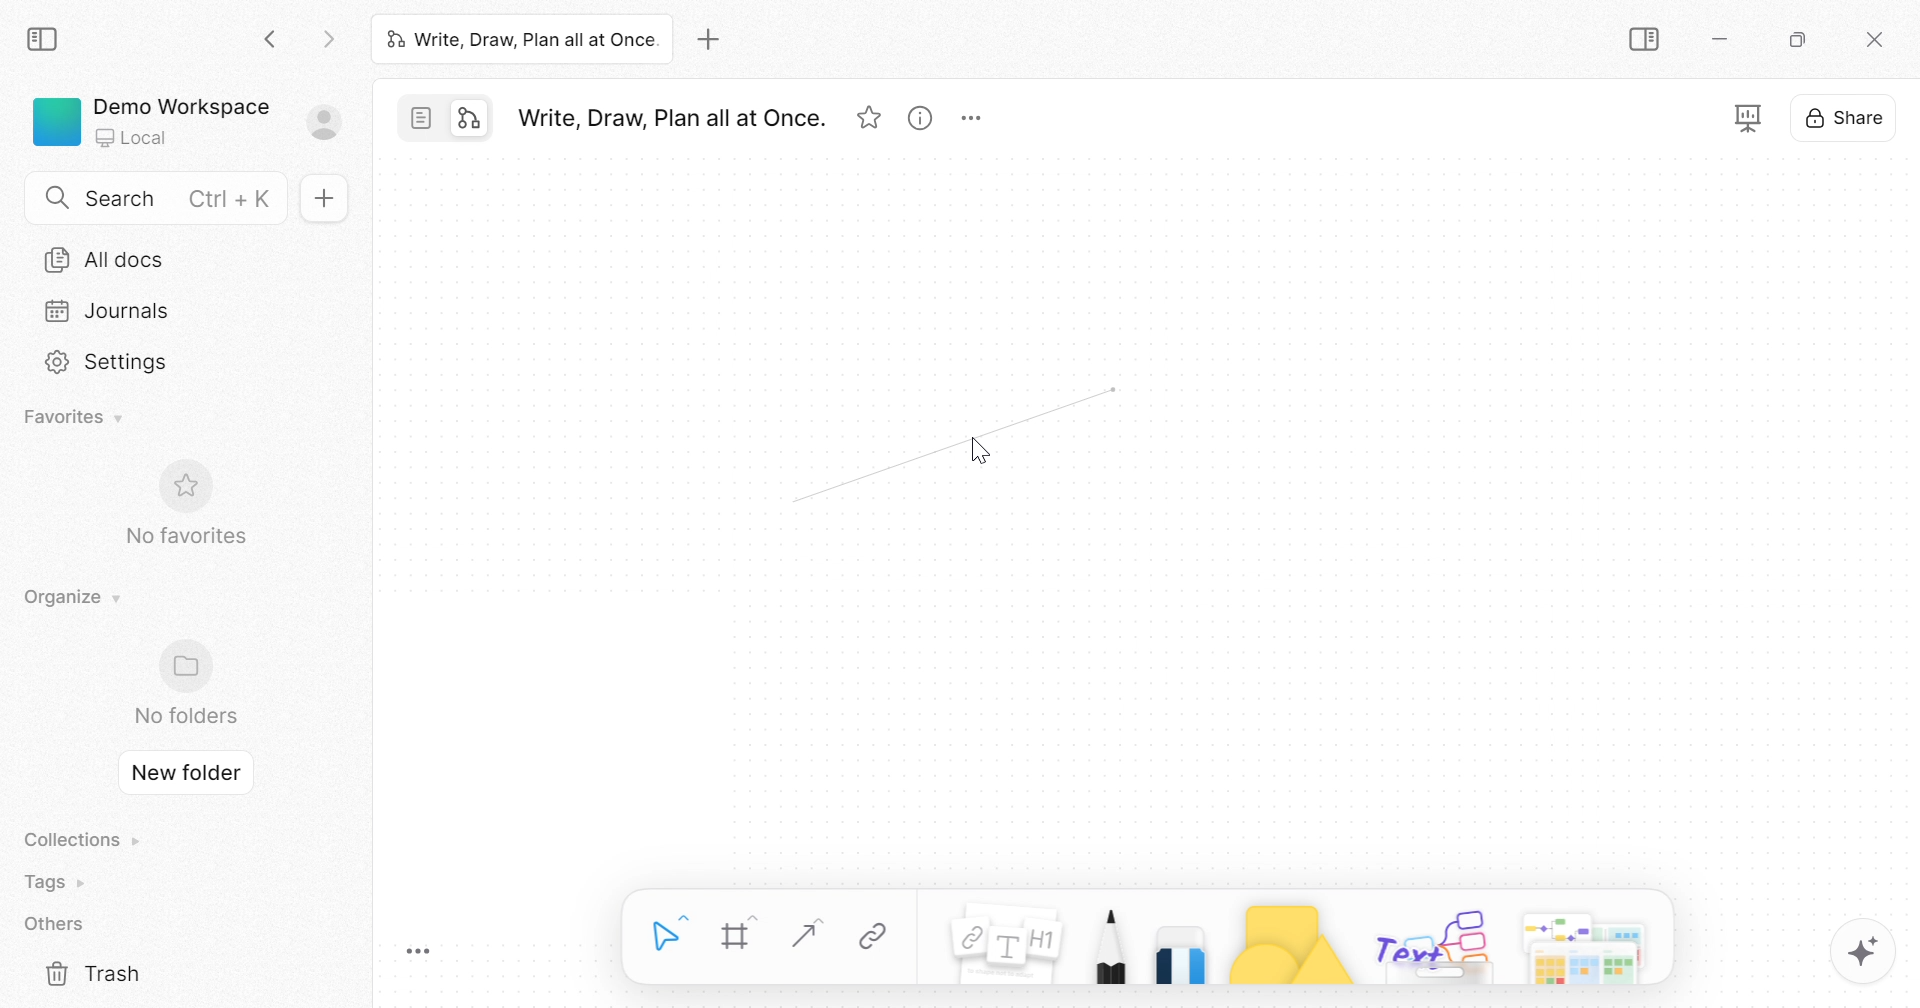 This screenshot has width=1920, height=1008. What do you see at coordinates (185, 715) in the screenshot?
I see `No folders` at bounding box center [185, 715].